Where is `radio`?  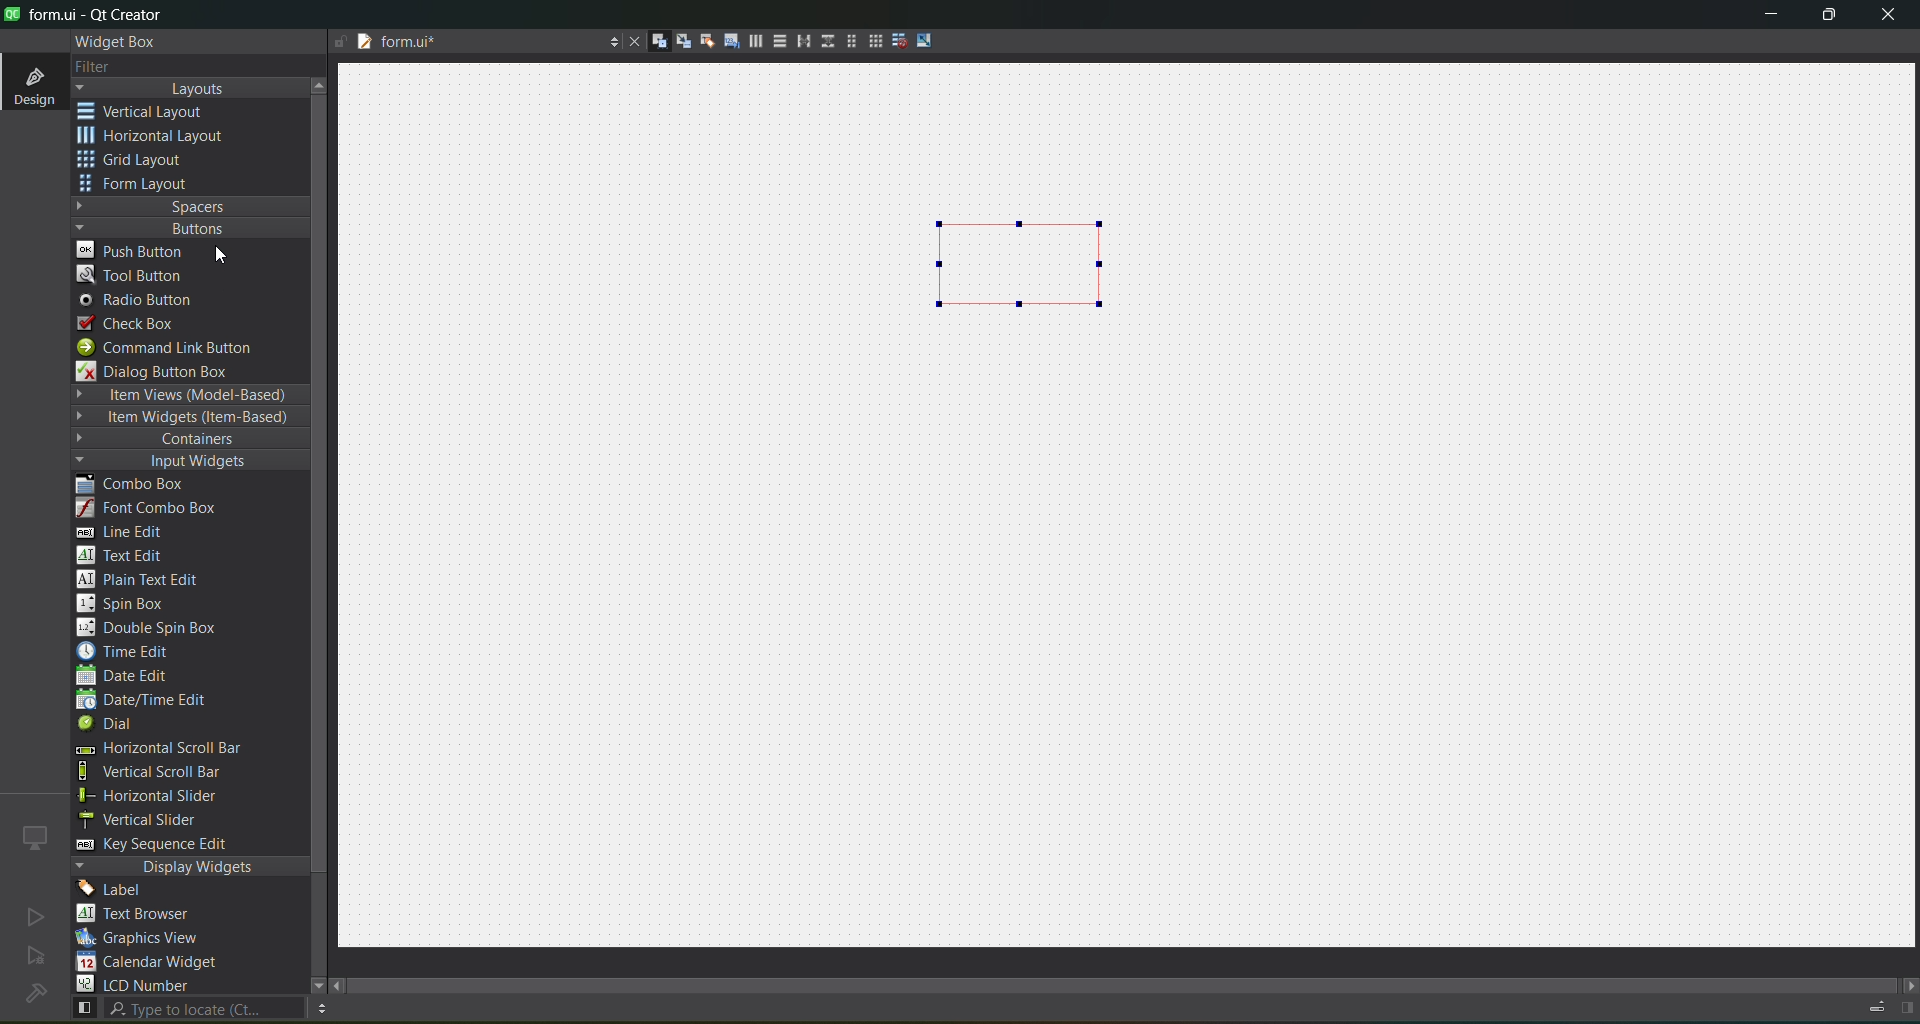 radio is located at coordinates (142, 301).